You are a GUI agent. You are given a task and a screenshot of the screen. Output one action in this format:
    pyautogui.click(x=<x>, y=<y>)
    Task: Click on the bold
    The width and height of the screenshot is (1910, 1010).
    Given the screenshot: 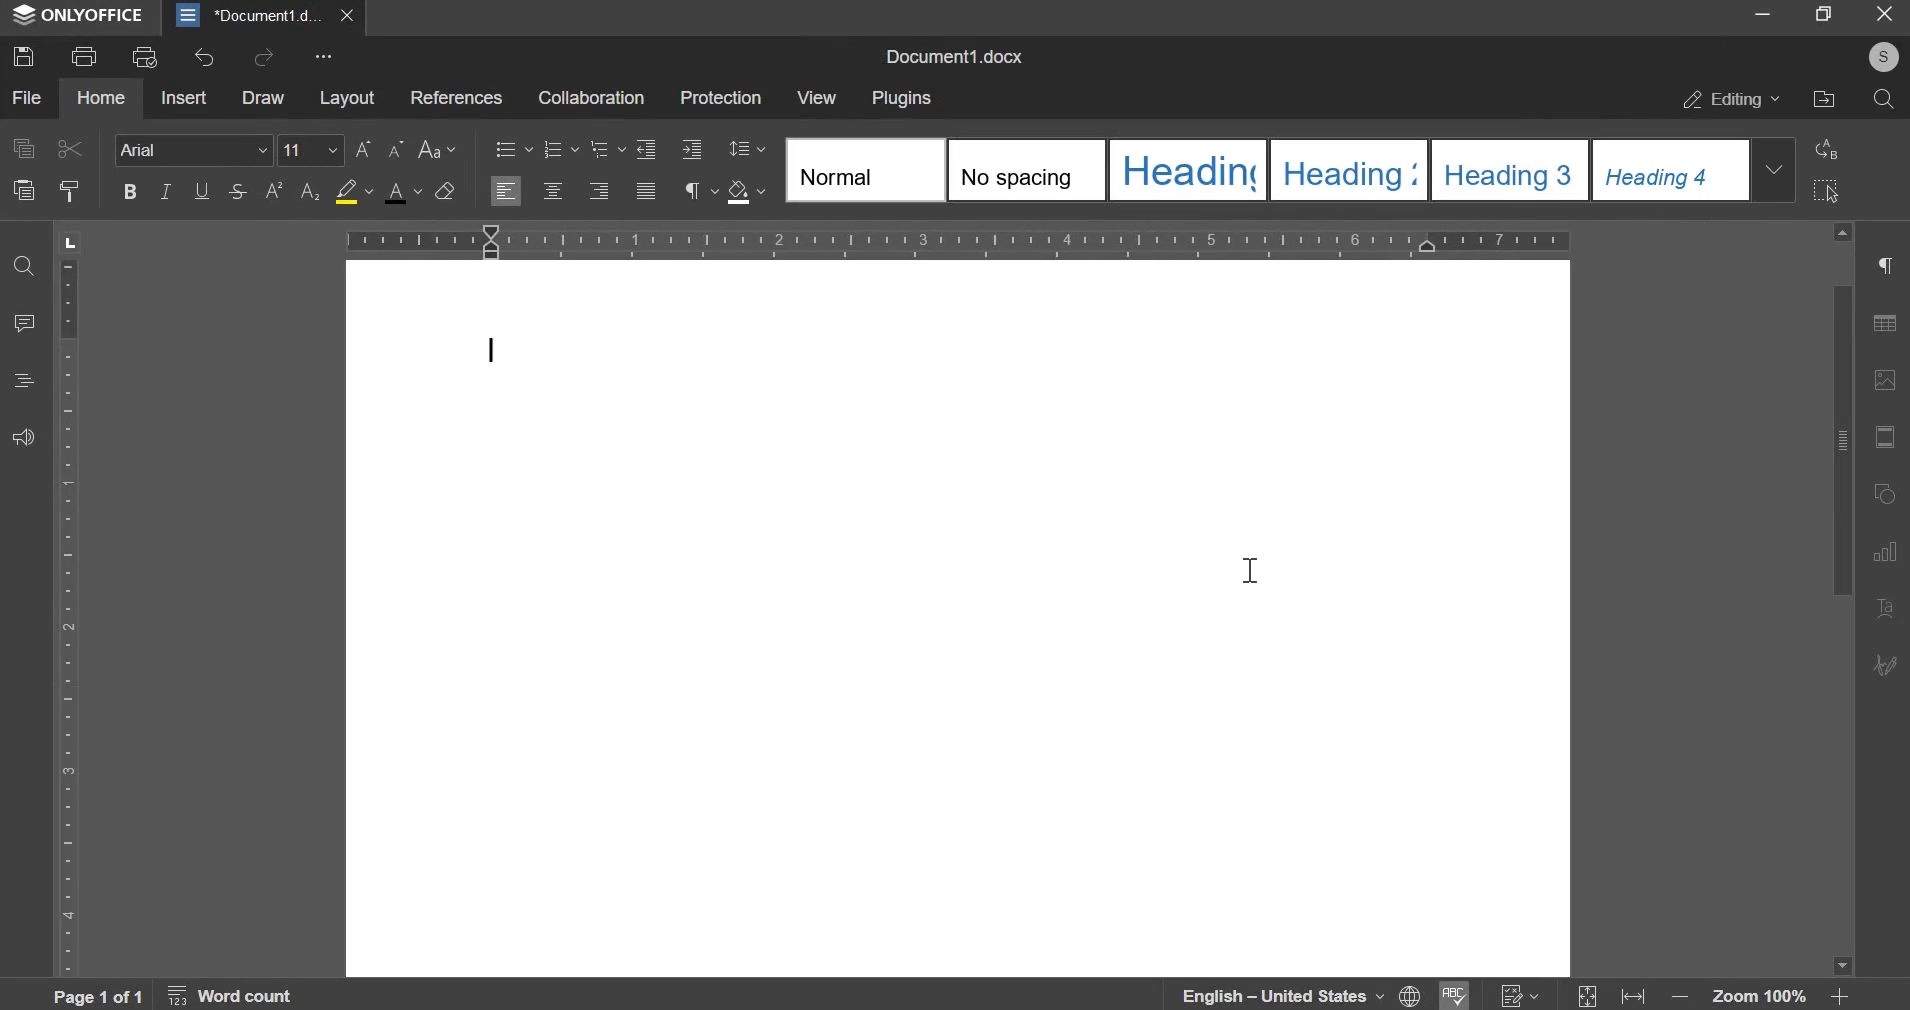 What is the action you would take?
    pyautogui.click(x=129, y=191)
    